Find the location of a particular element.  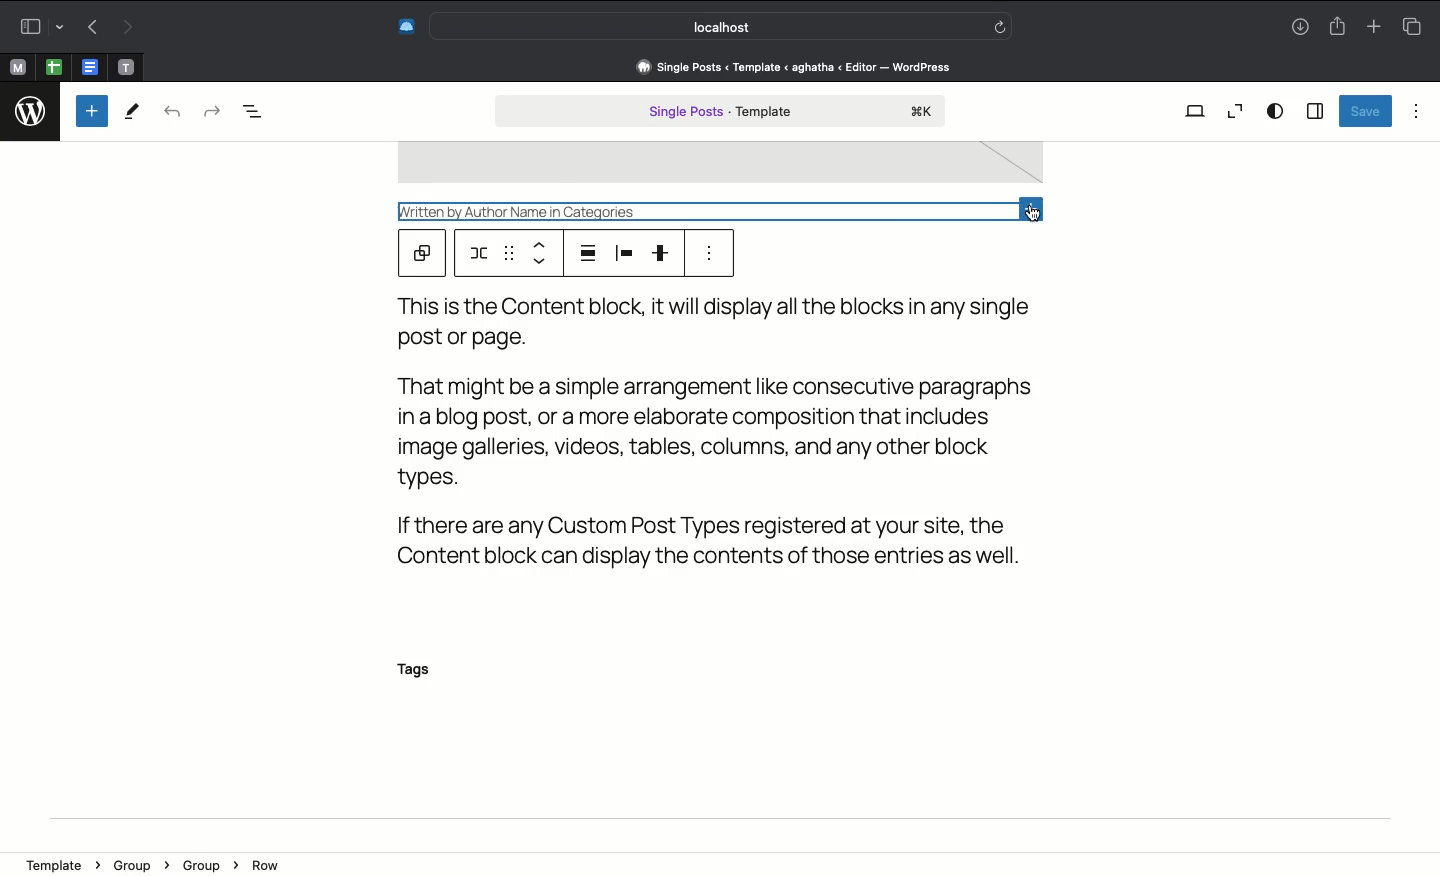

Group is located at coordinates (207, 864).